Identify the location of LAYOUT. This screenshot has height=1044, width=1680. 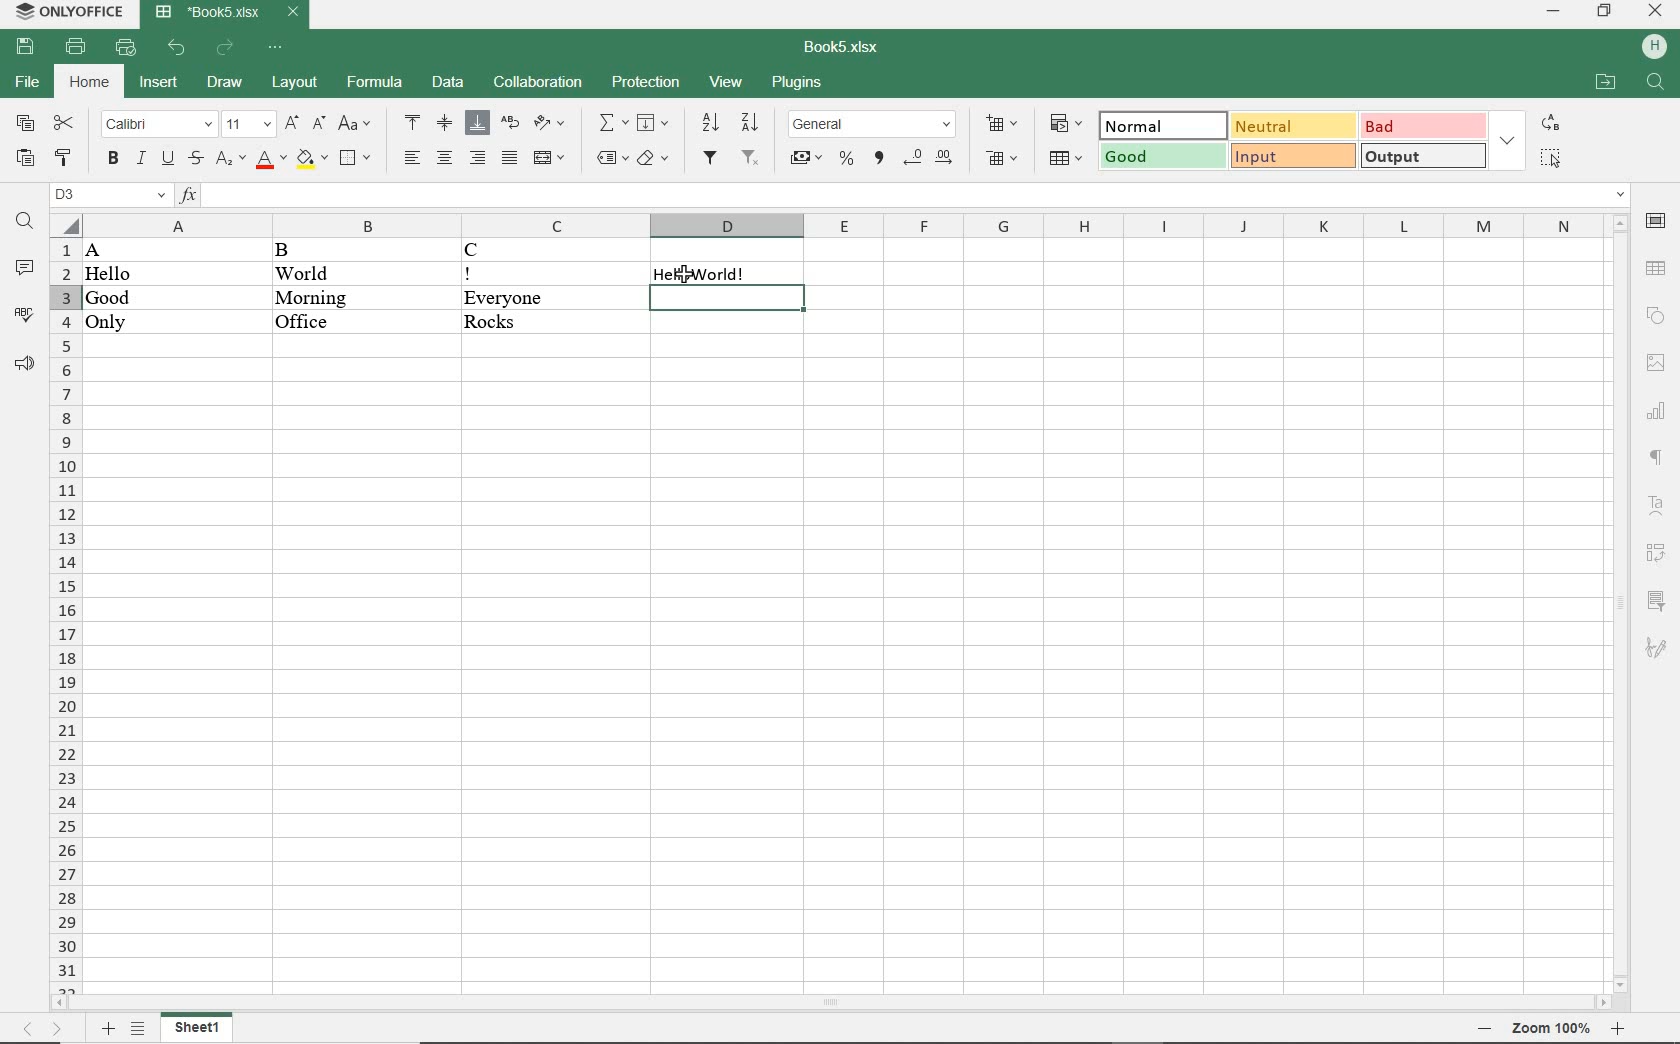
(297, 83).